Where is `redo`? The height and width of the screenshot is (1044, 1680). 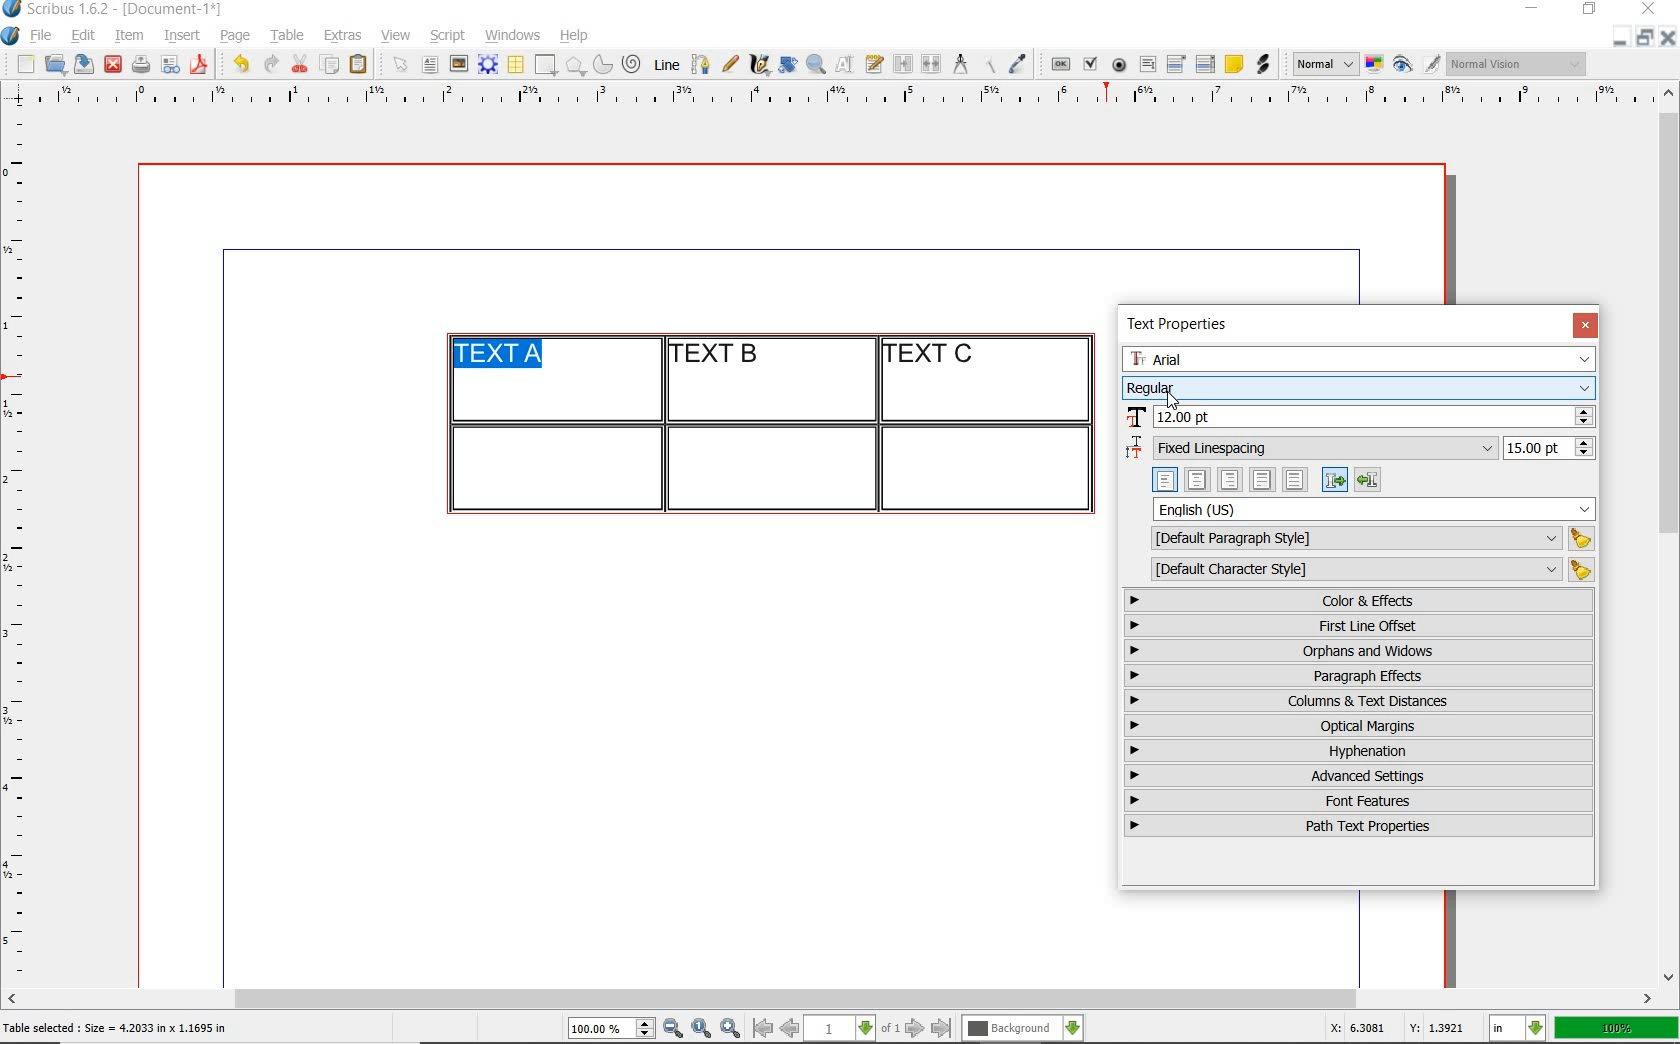 redo is located at coordinates (269, 62).